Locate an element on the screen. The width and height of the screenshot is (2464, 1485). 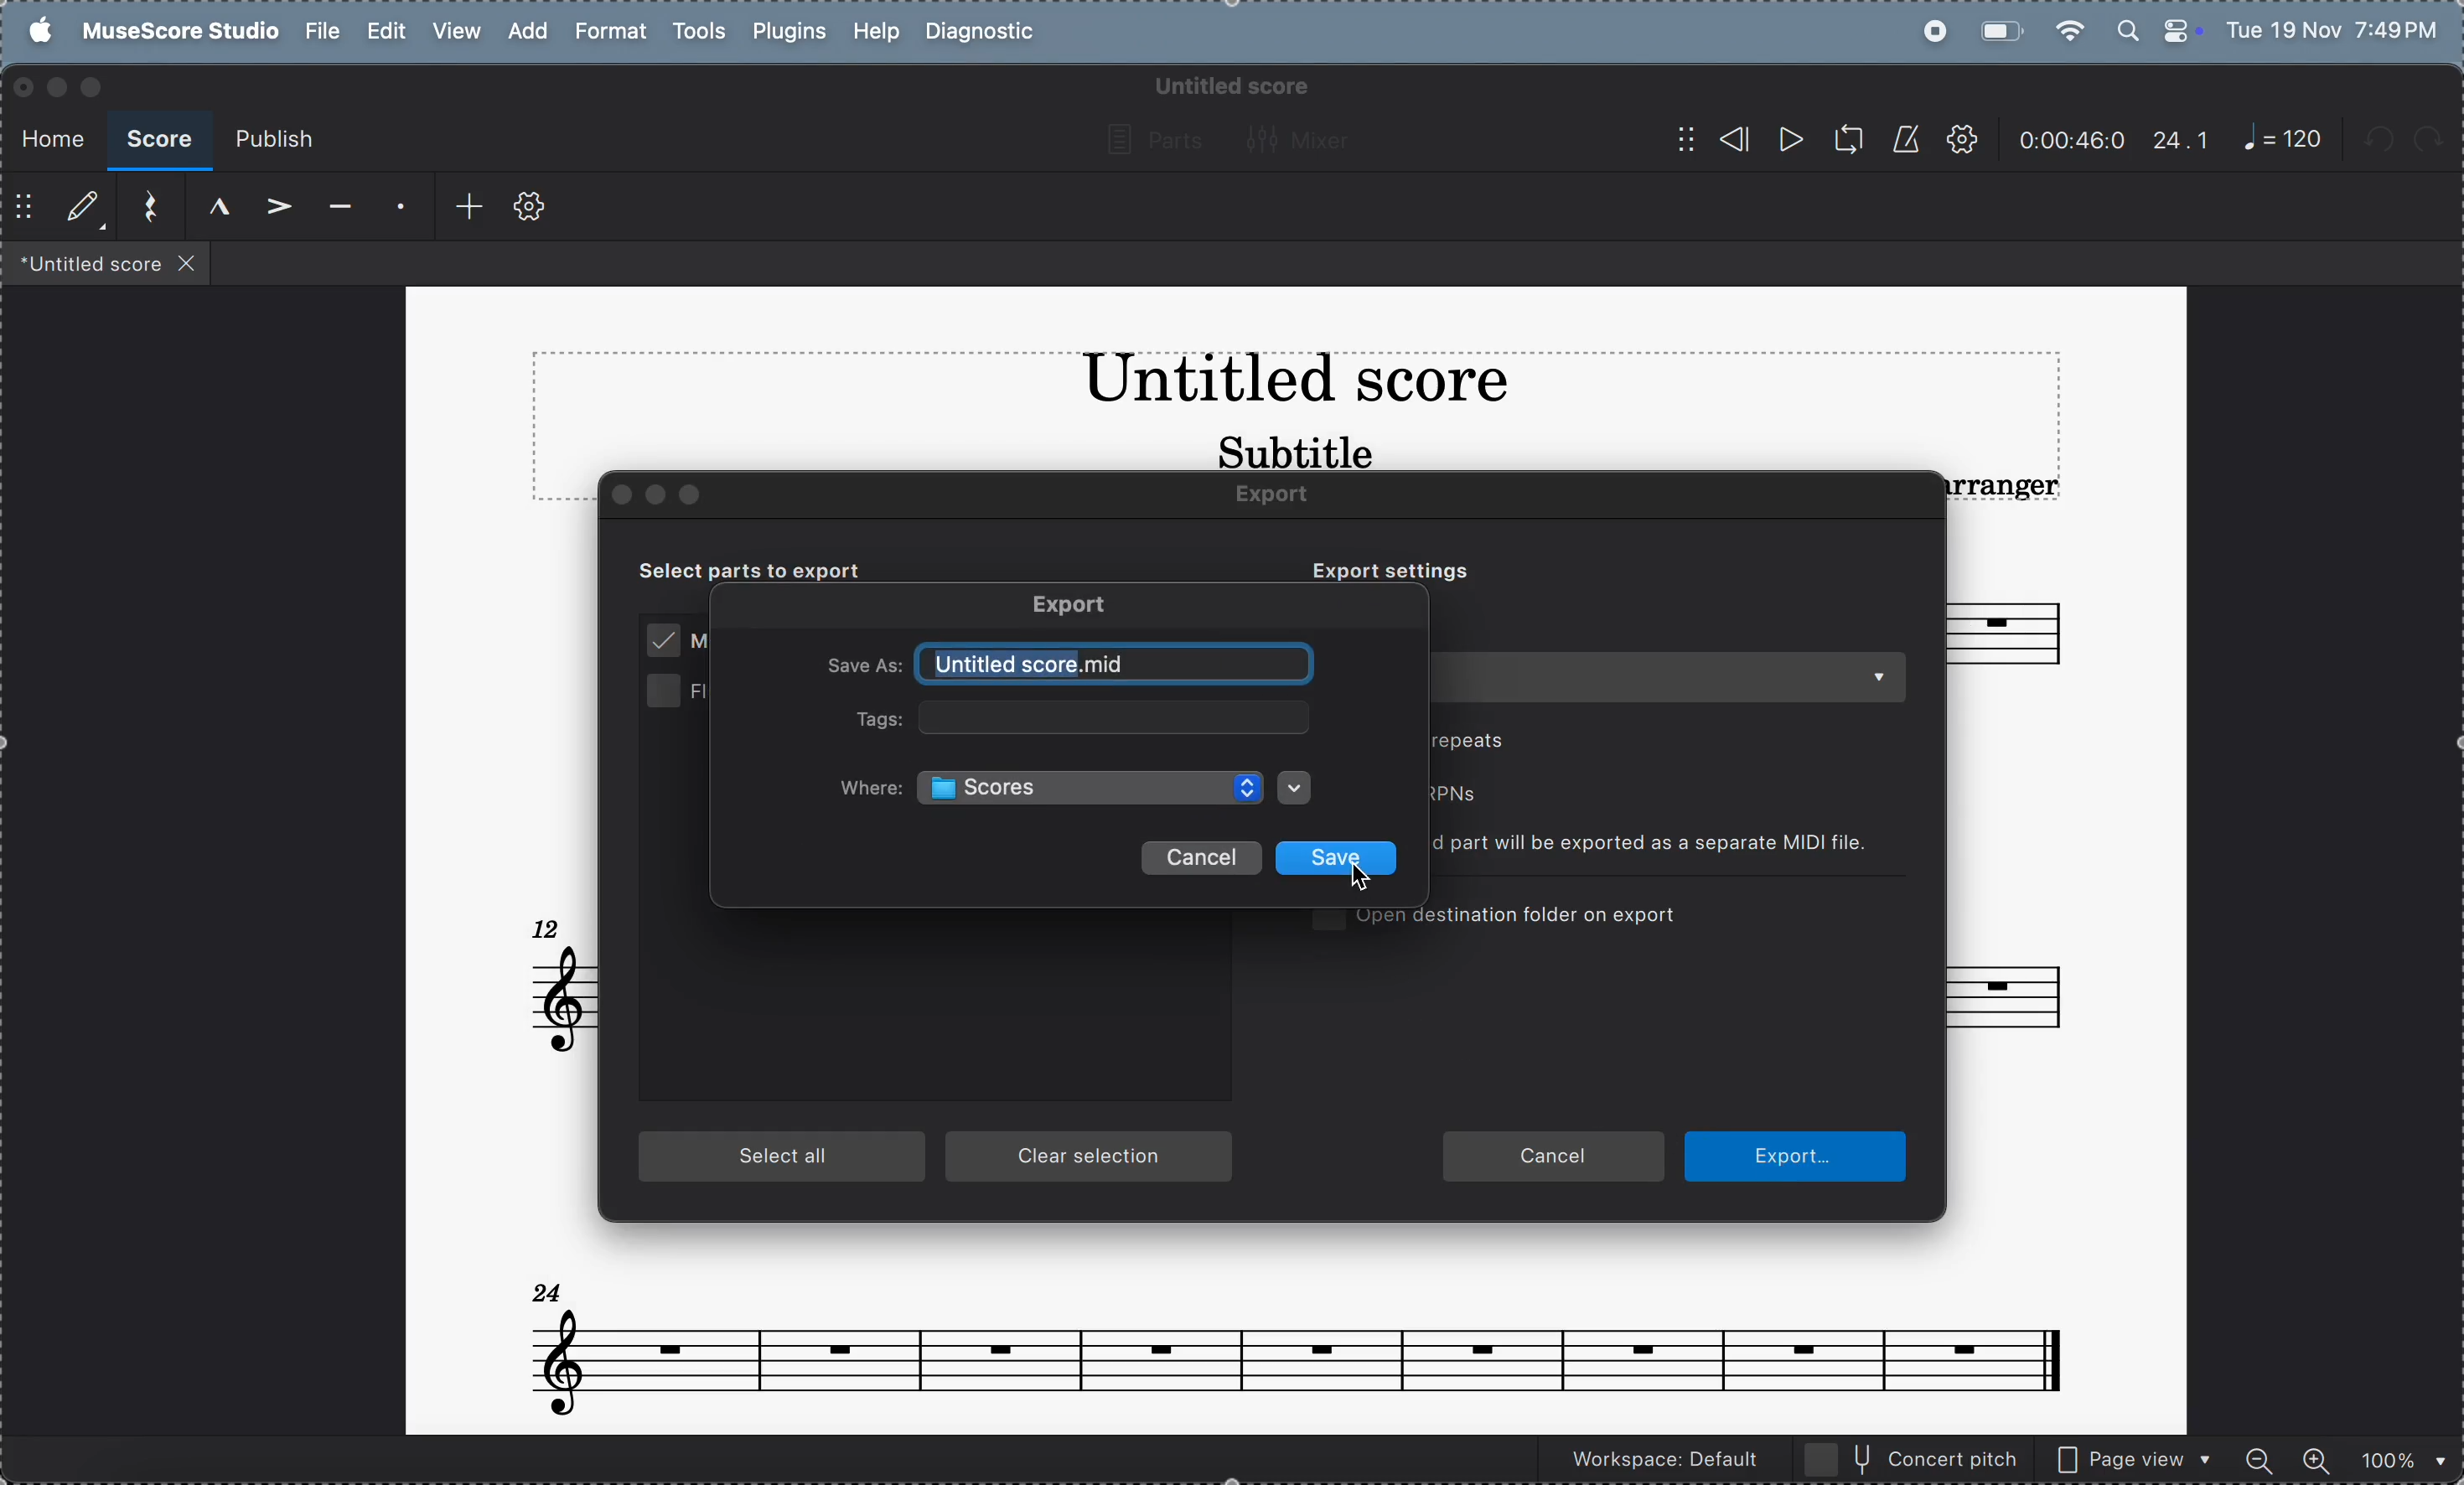
redo is located at coordinates (2439, 140).